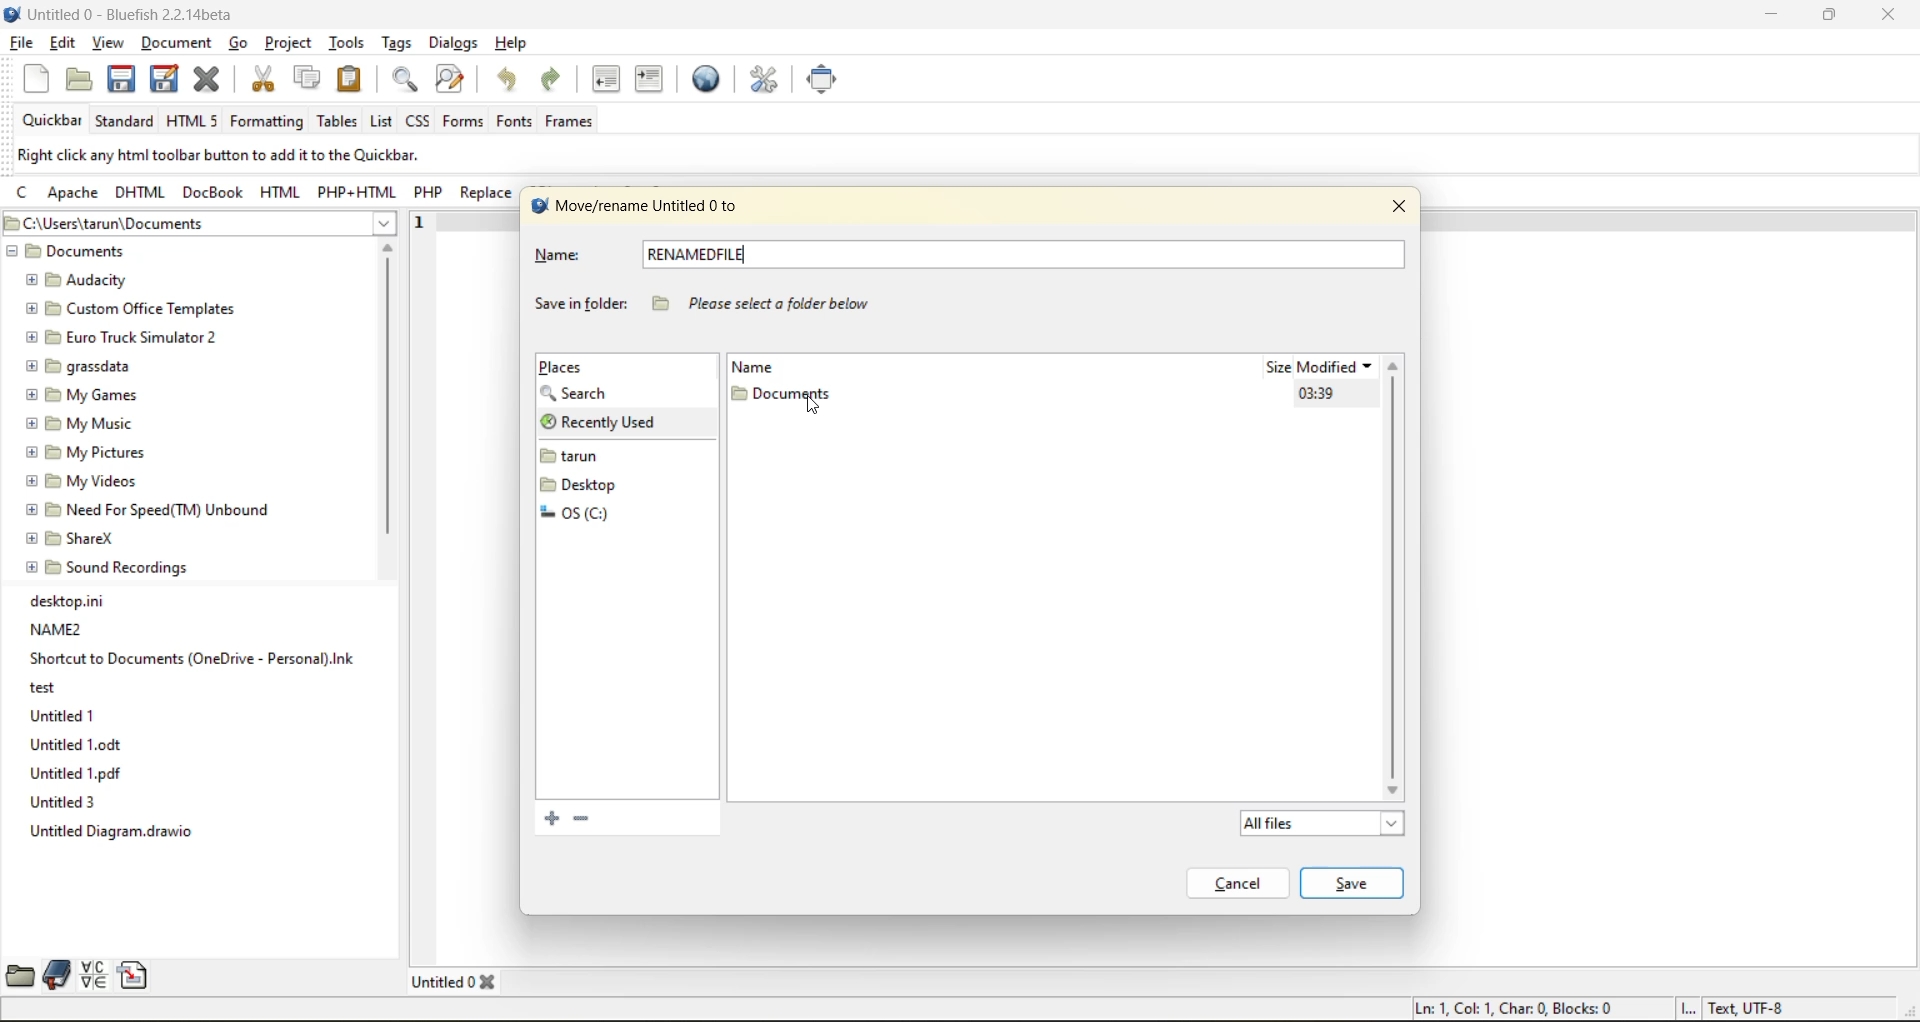 Image resolution: width=1920 pixels, height=1022 pixels. I want to click on My Music, so click(85, 424).